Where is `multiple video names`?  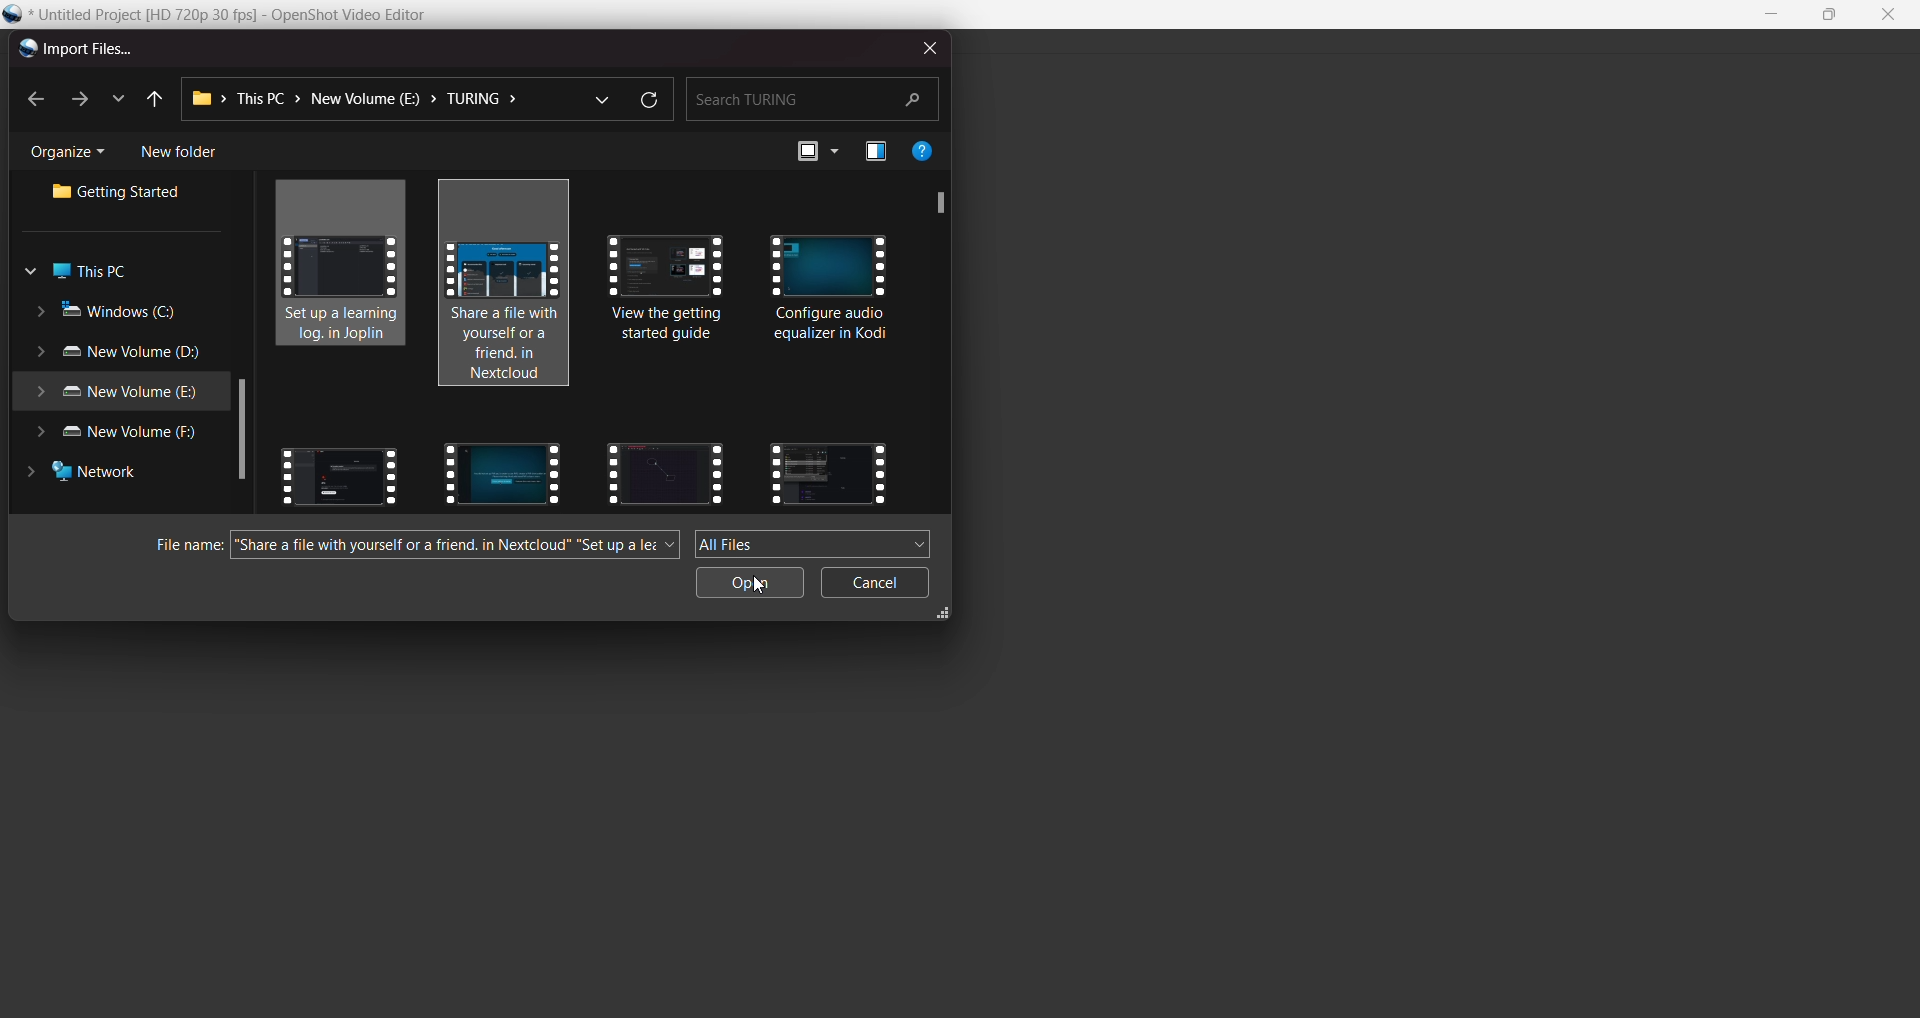
multiple video names is located at coordinates (457, 546).